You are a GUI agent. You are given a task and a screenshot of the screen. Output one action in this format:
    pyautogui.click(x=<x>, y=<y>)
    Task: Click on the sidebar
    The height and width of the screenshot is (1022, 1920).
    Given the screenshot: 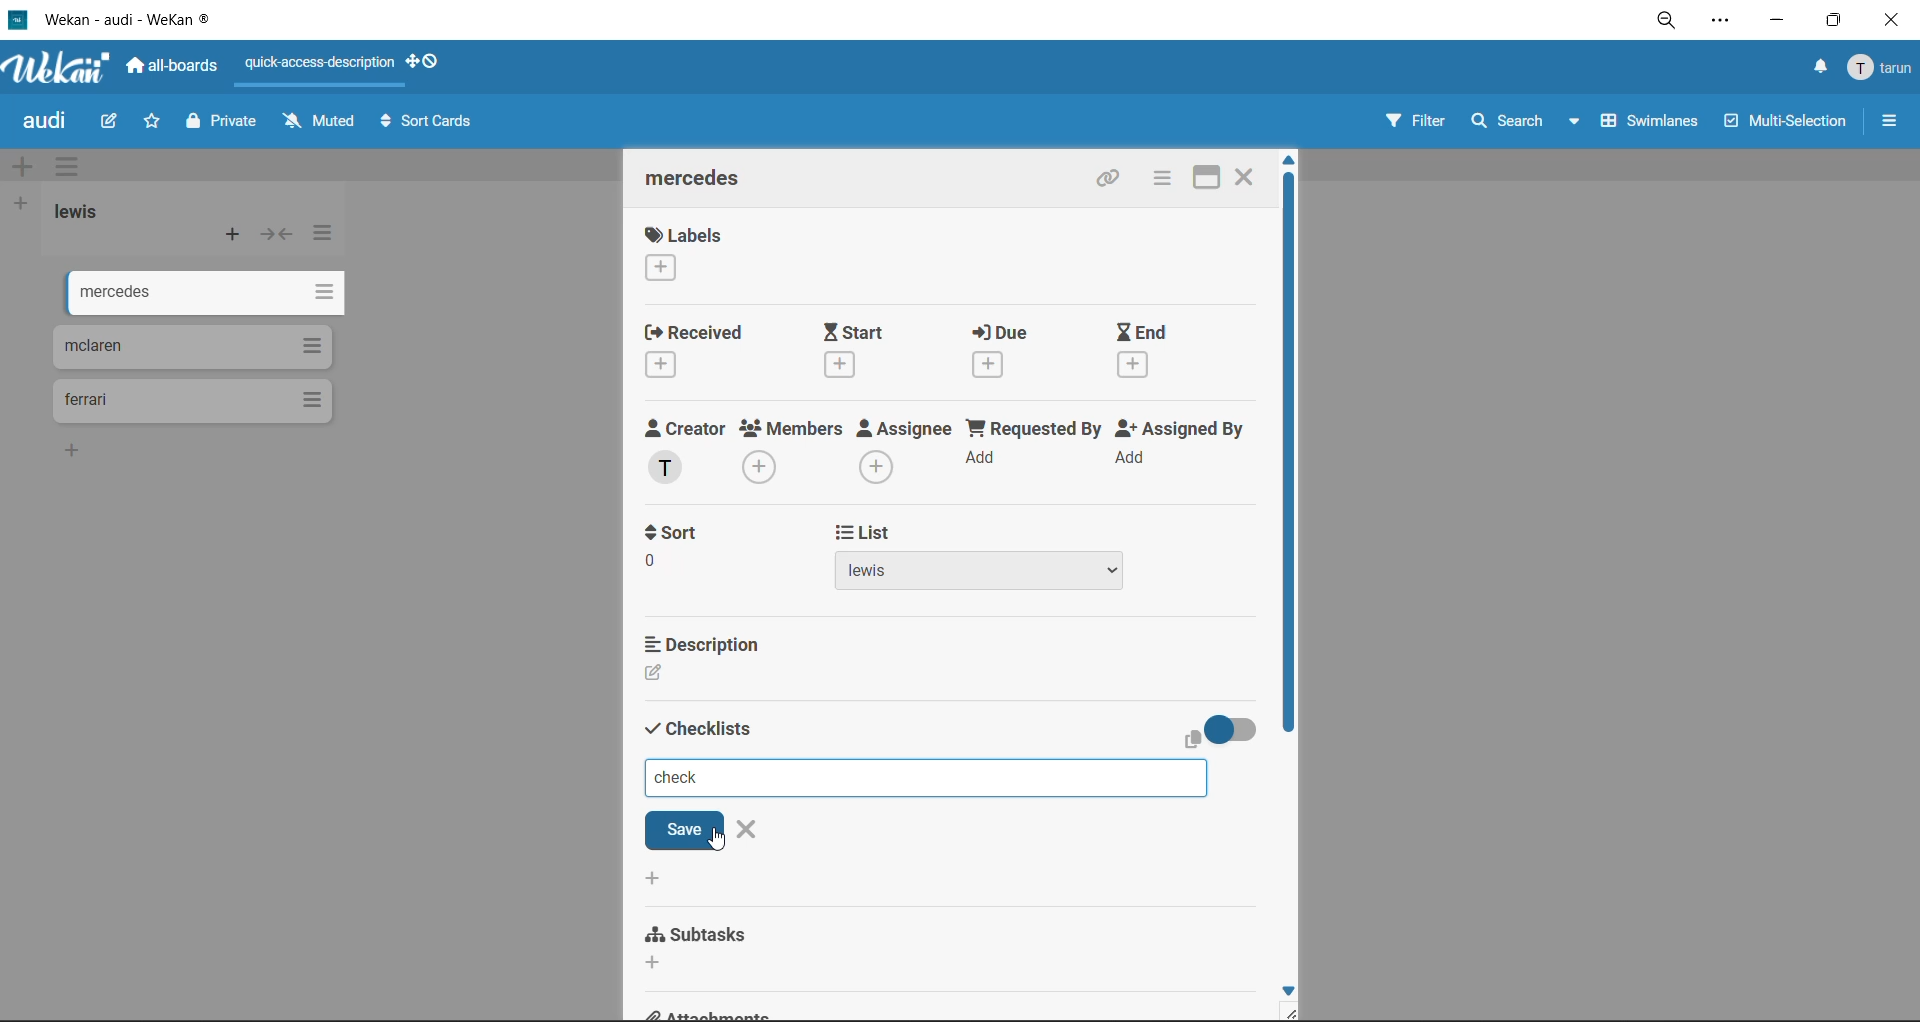 What is the action you would take?
    pyautogui.click(x=1890, y=121)
    